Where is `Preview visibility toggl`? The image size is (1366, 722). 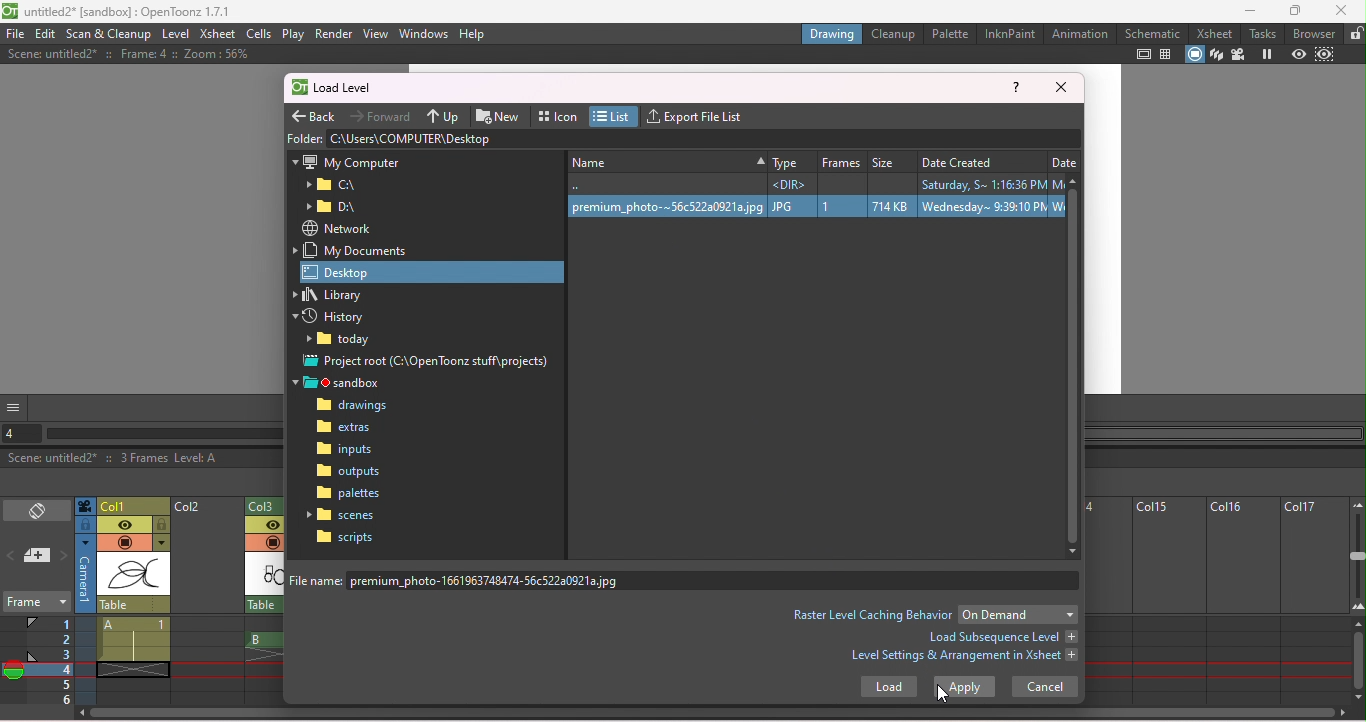 Preview visibility toggl is located at coordinates (263, 526).